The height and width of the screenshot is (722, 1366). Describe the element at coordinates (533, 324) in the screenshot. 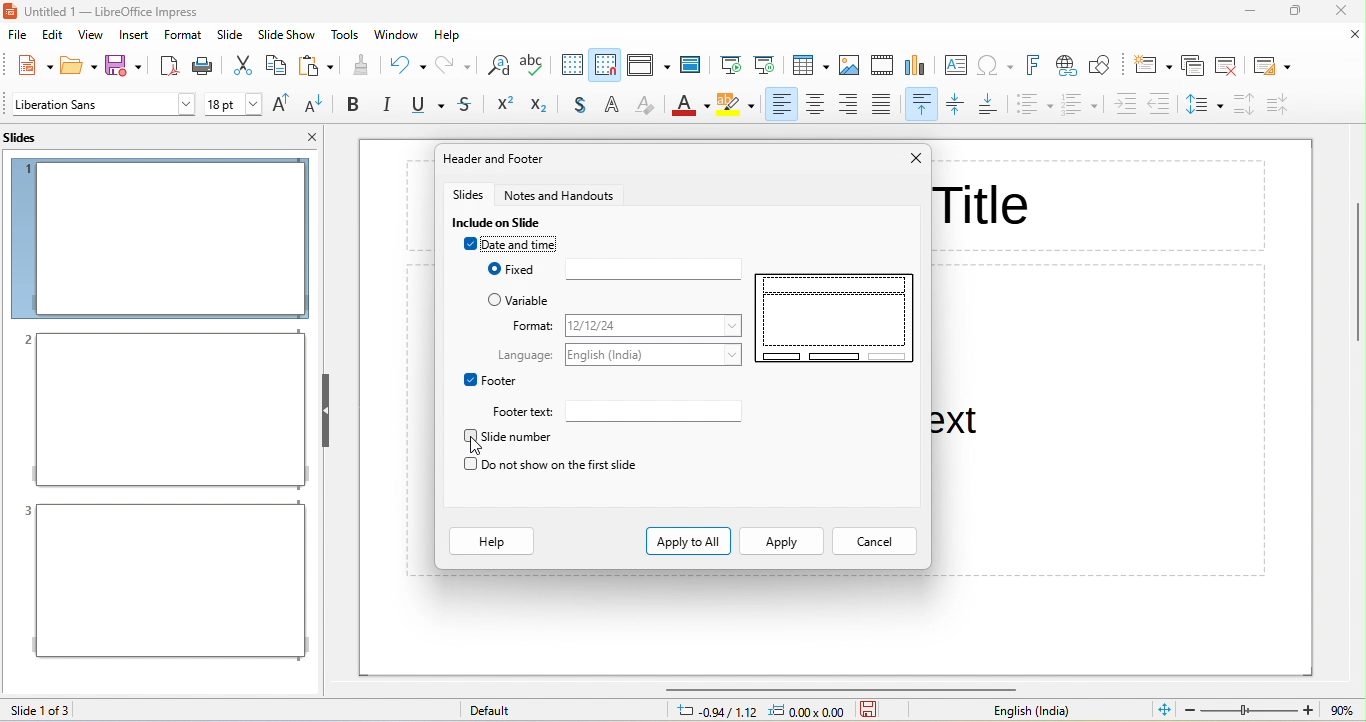

I see `text` at that location.